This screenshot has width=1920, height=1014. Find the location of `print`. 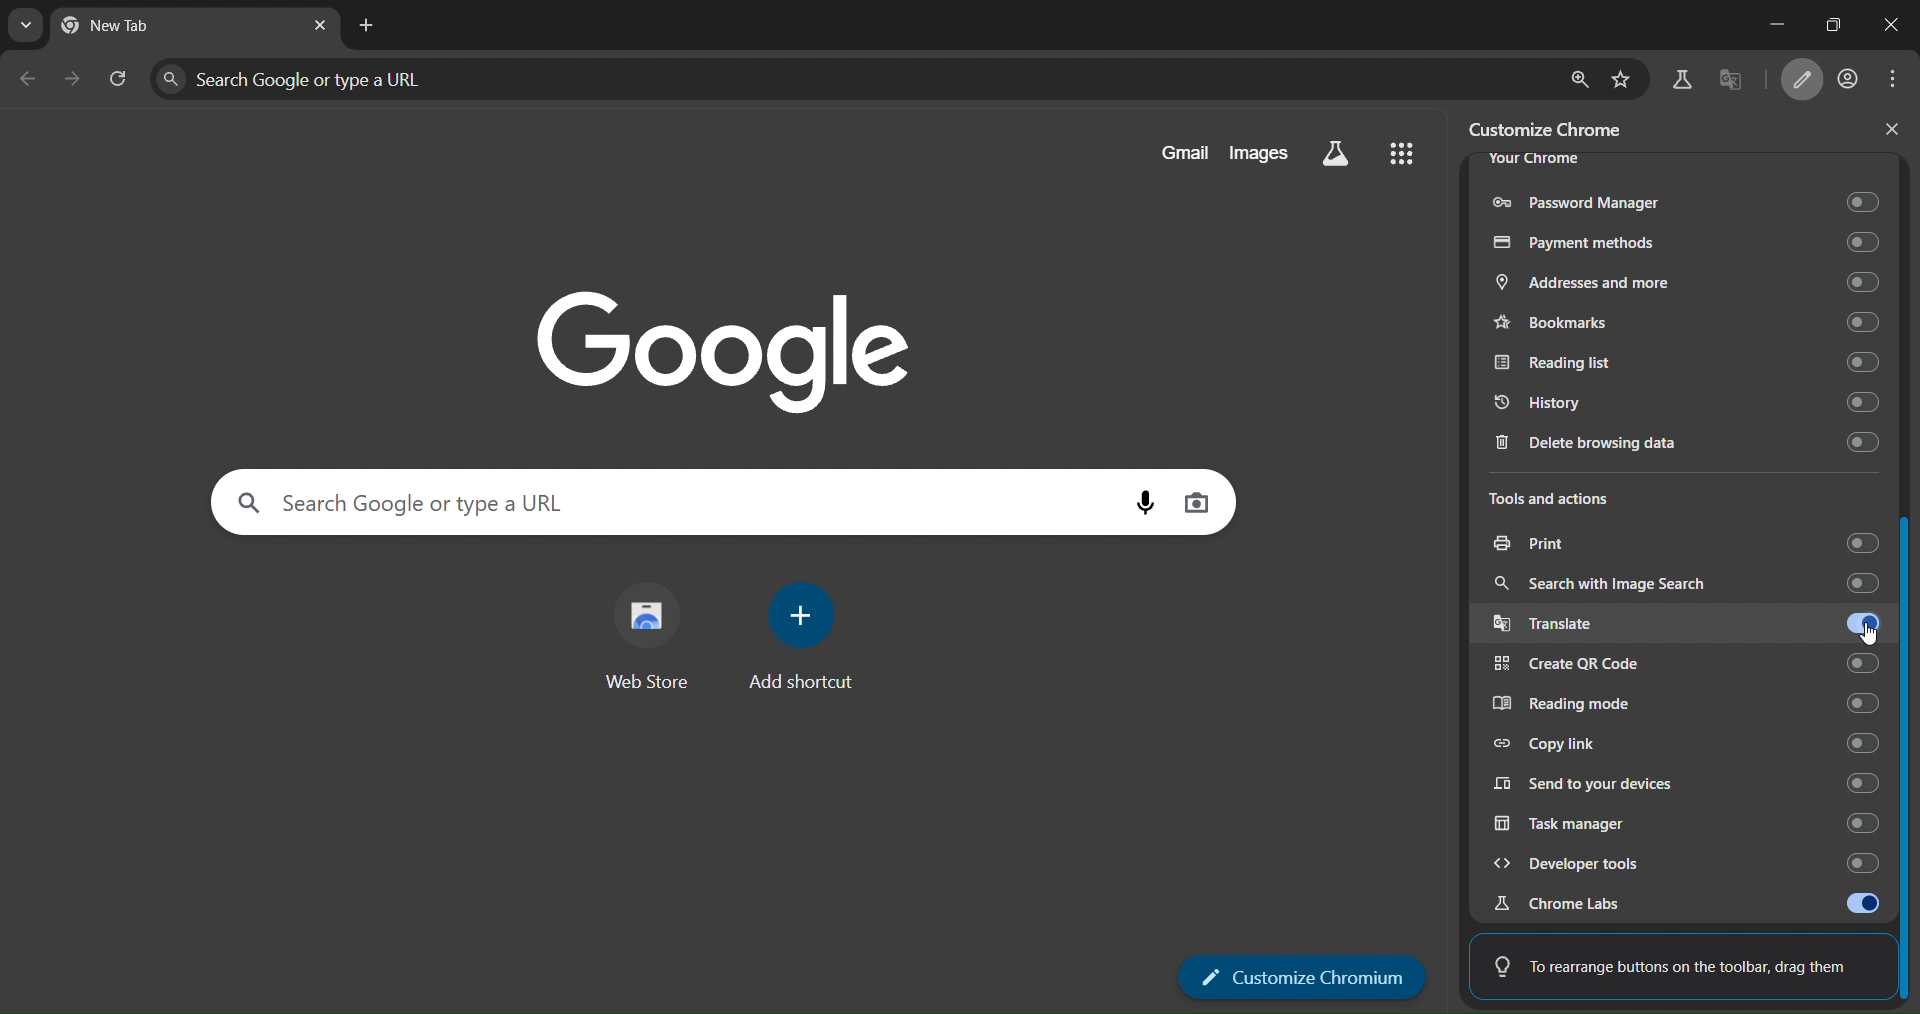

print is located at coordinates (1685, 540).